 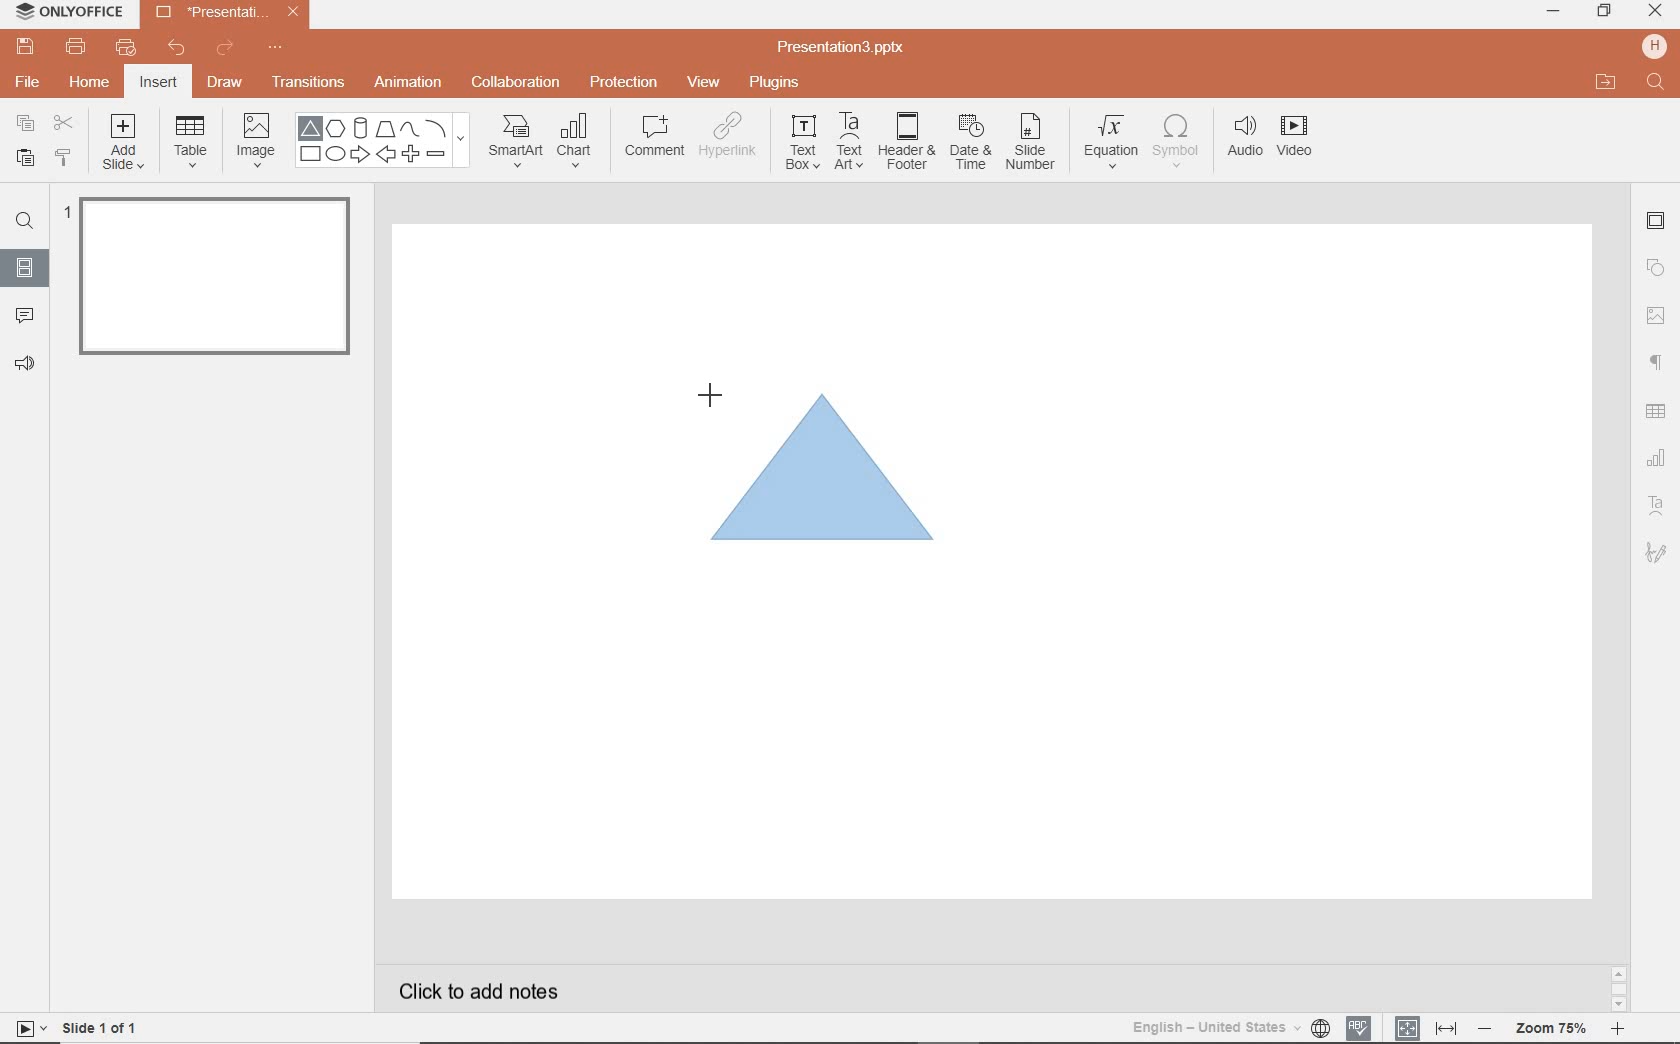 I want to click on ADD SLIDE, so click(x=126, y=146).